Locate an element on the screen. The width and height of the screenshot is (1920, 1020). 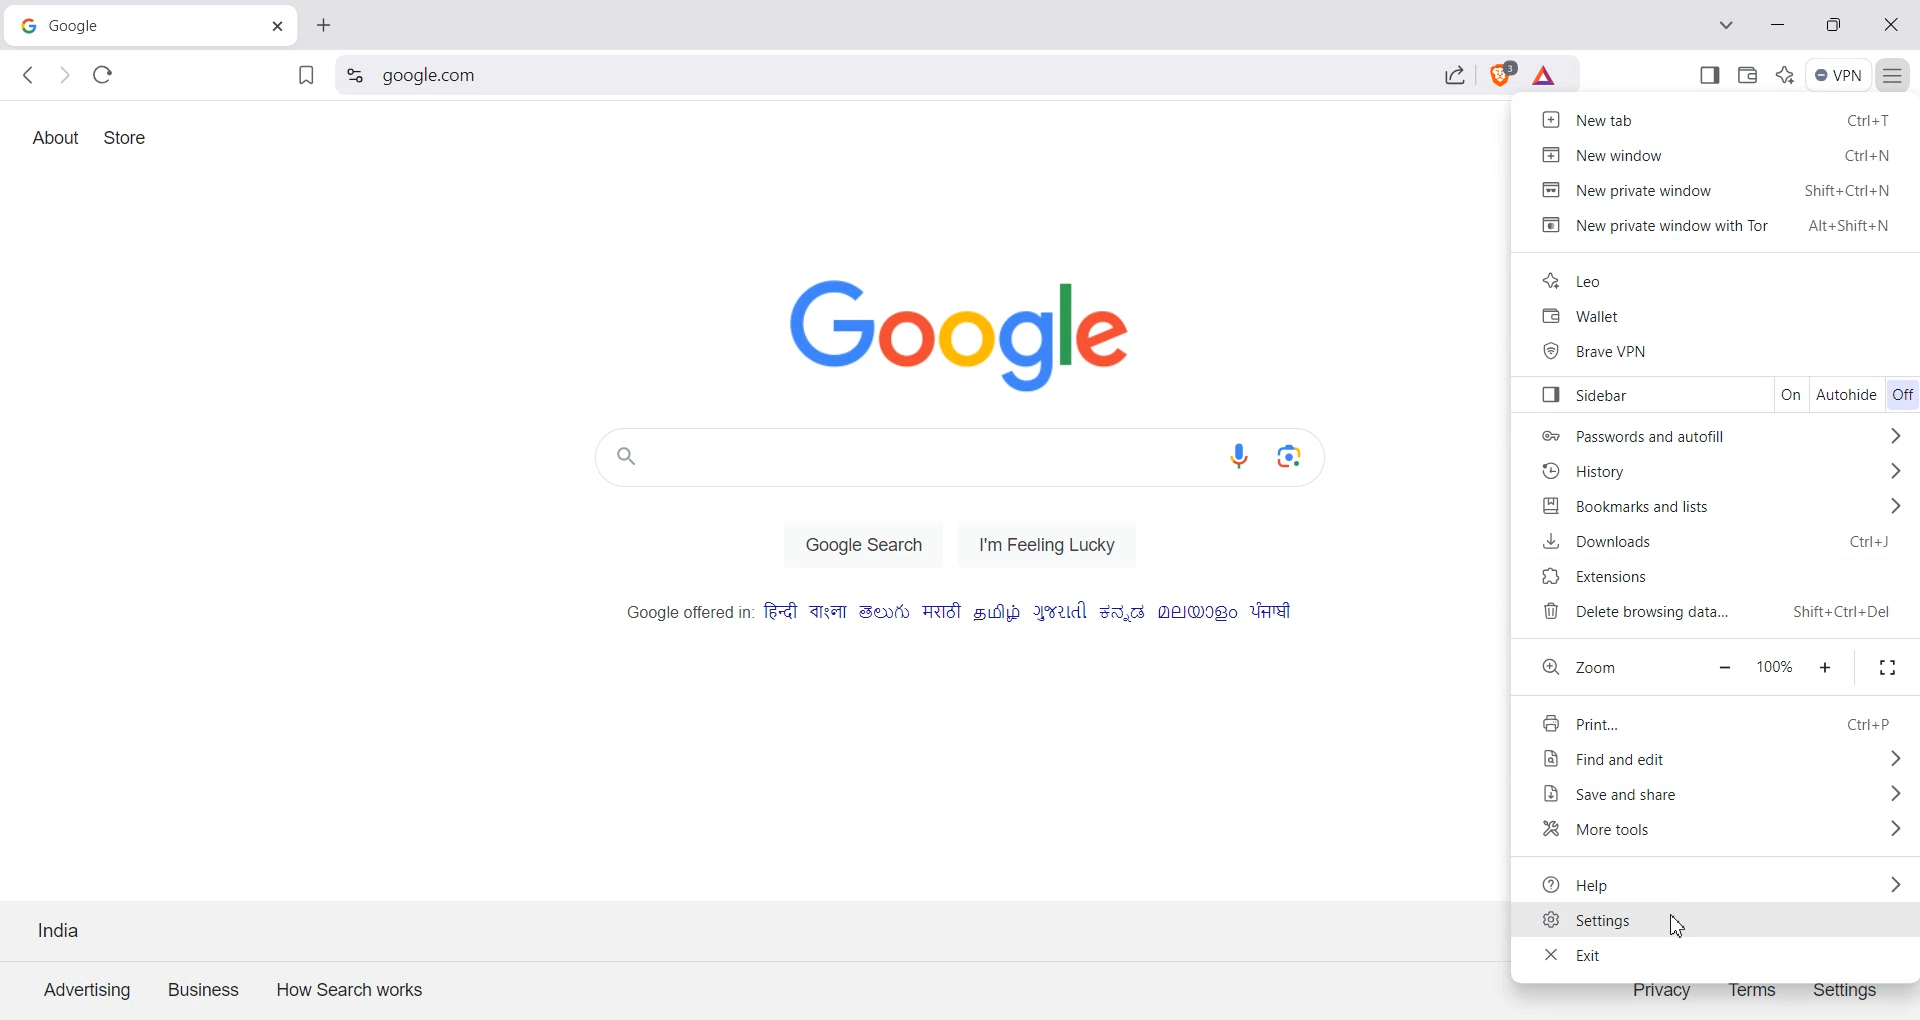
Maximize is located at coordinates (1826, 669).